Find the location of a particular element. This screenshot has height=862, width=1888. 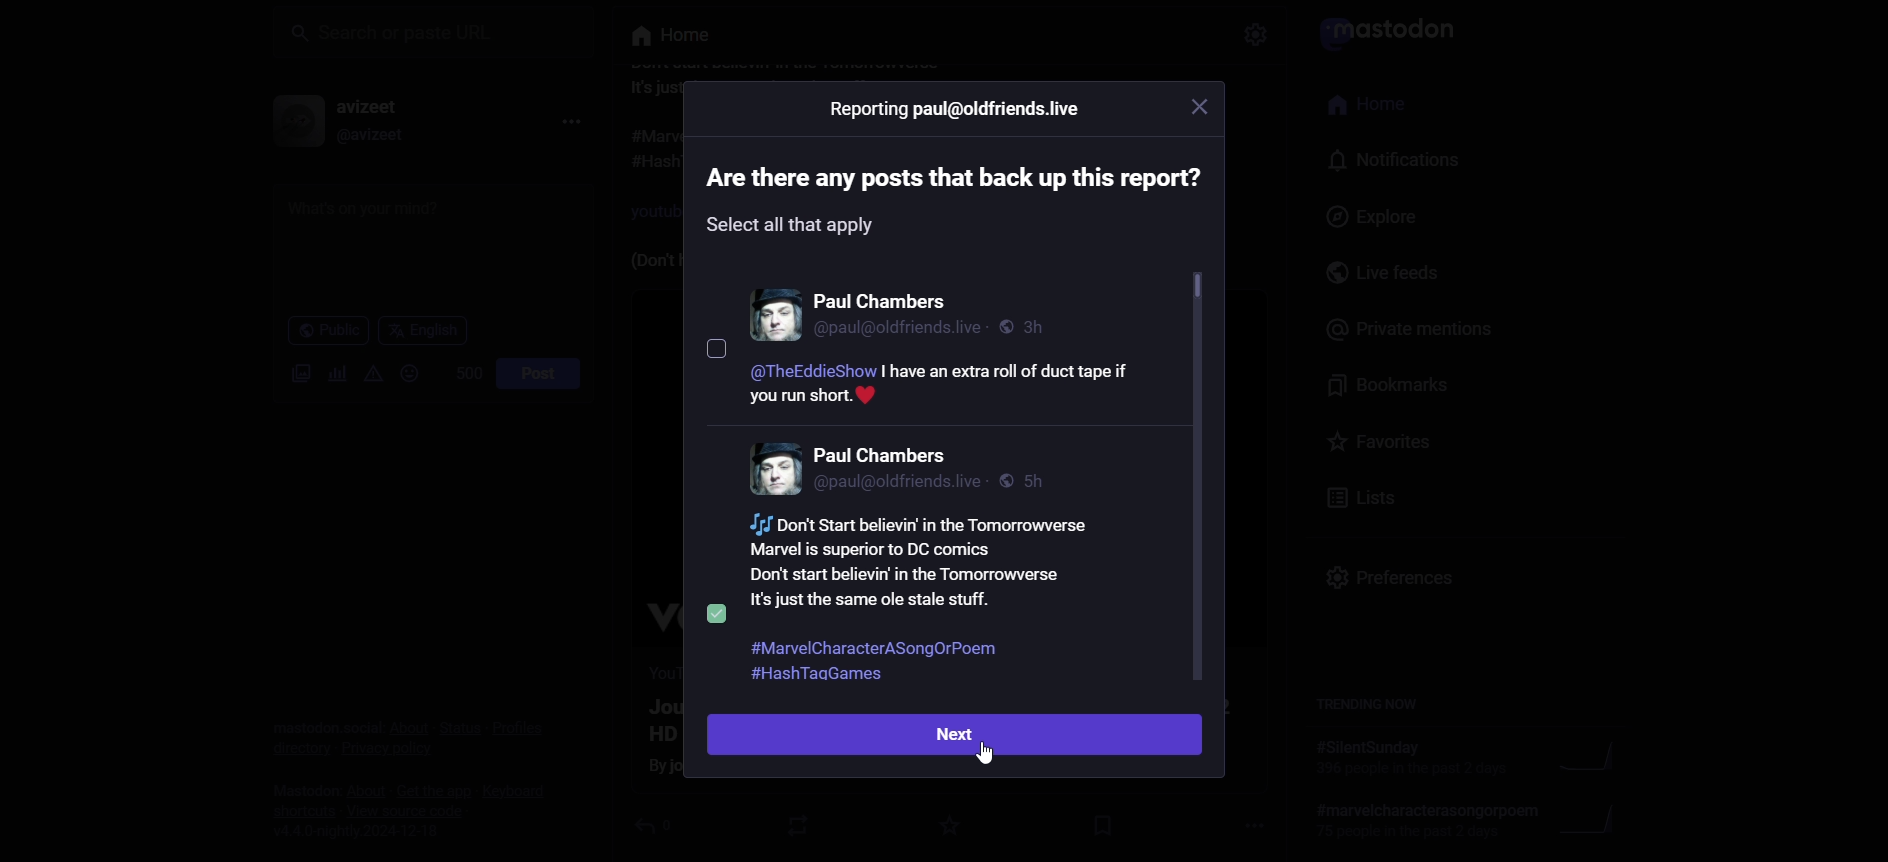

 is located at coordinates (837, 674).